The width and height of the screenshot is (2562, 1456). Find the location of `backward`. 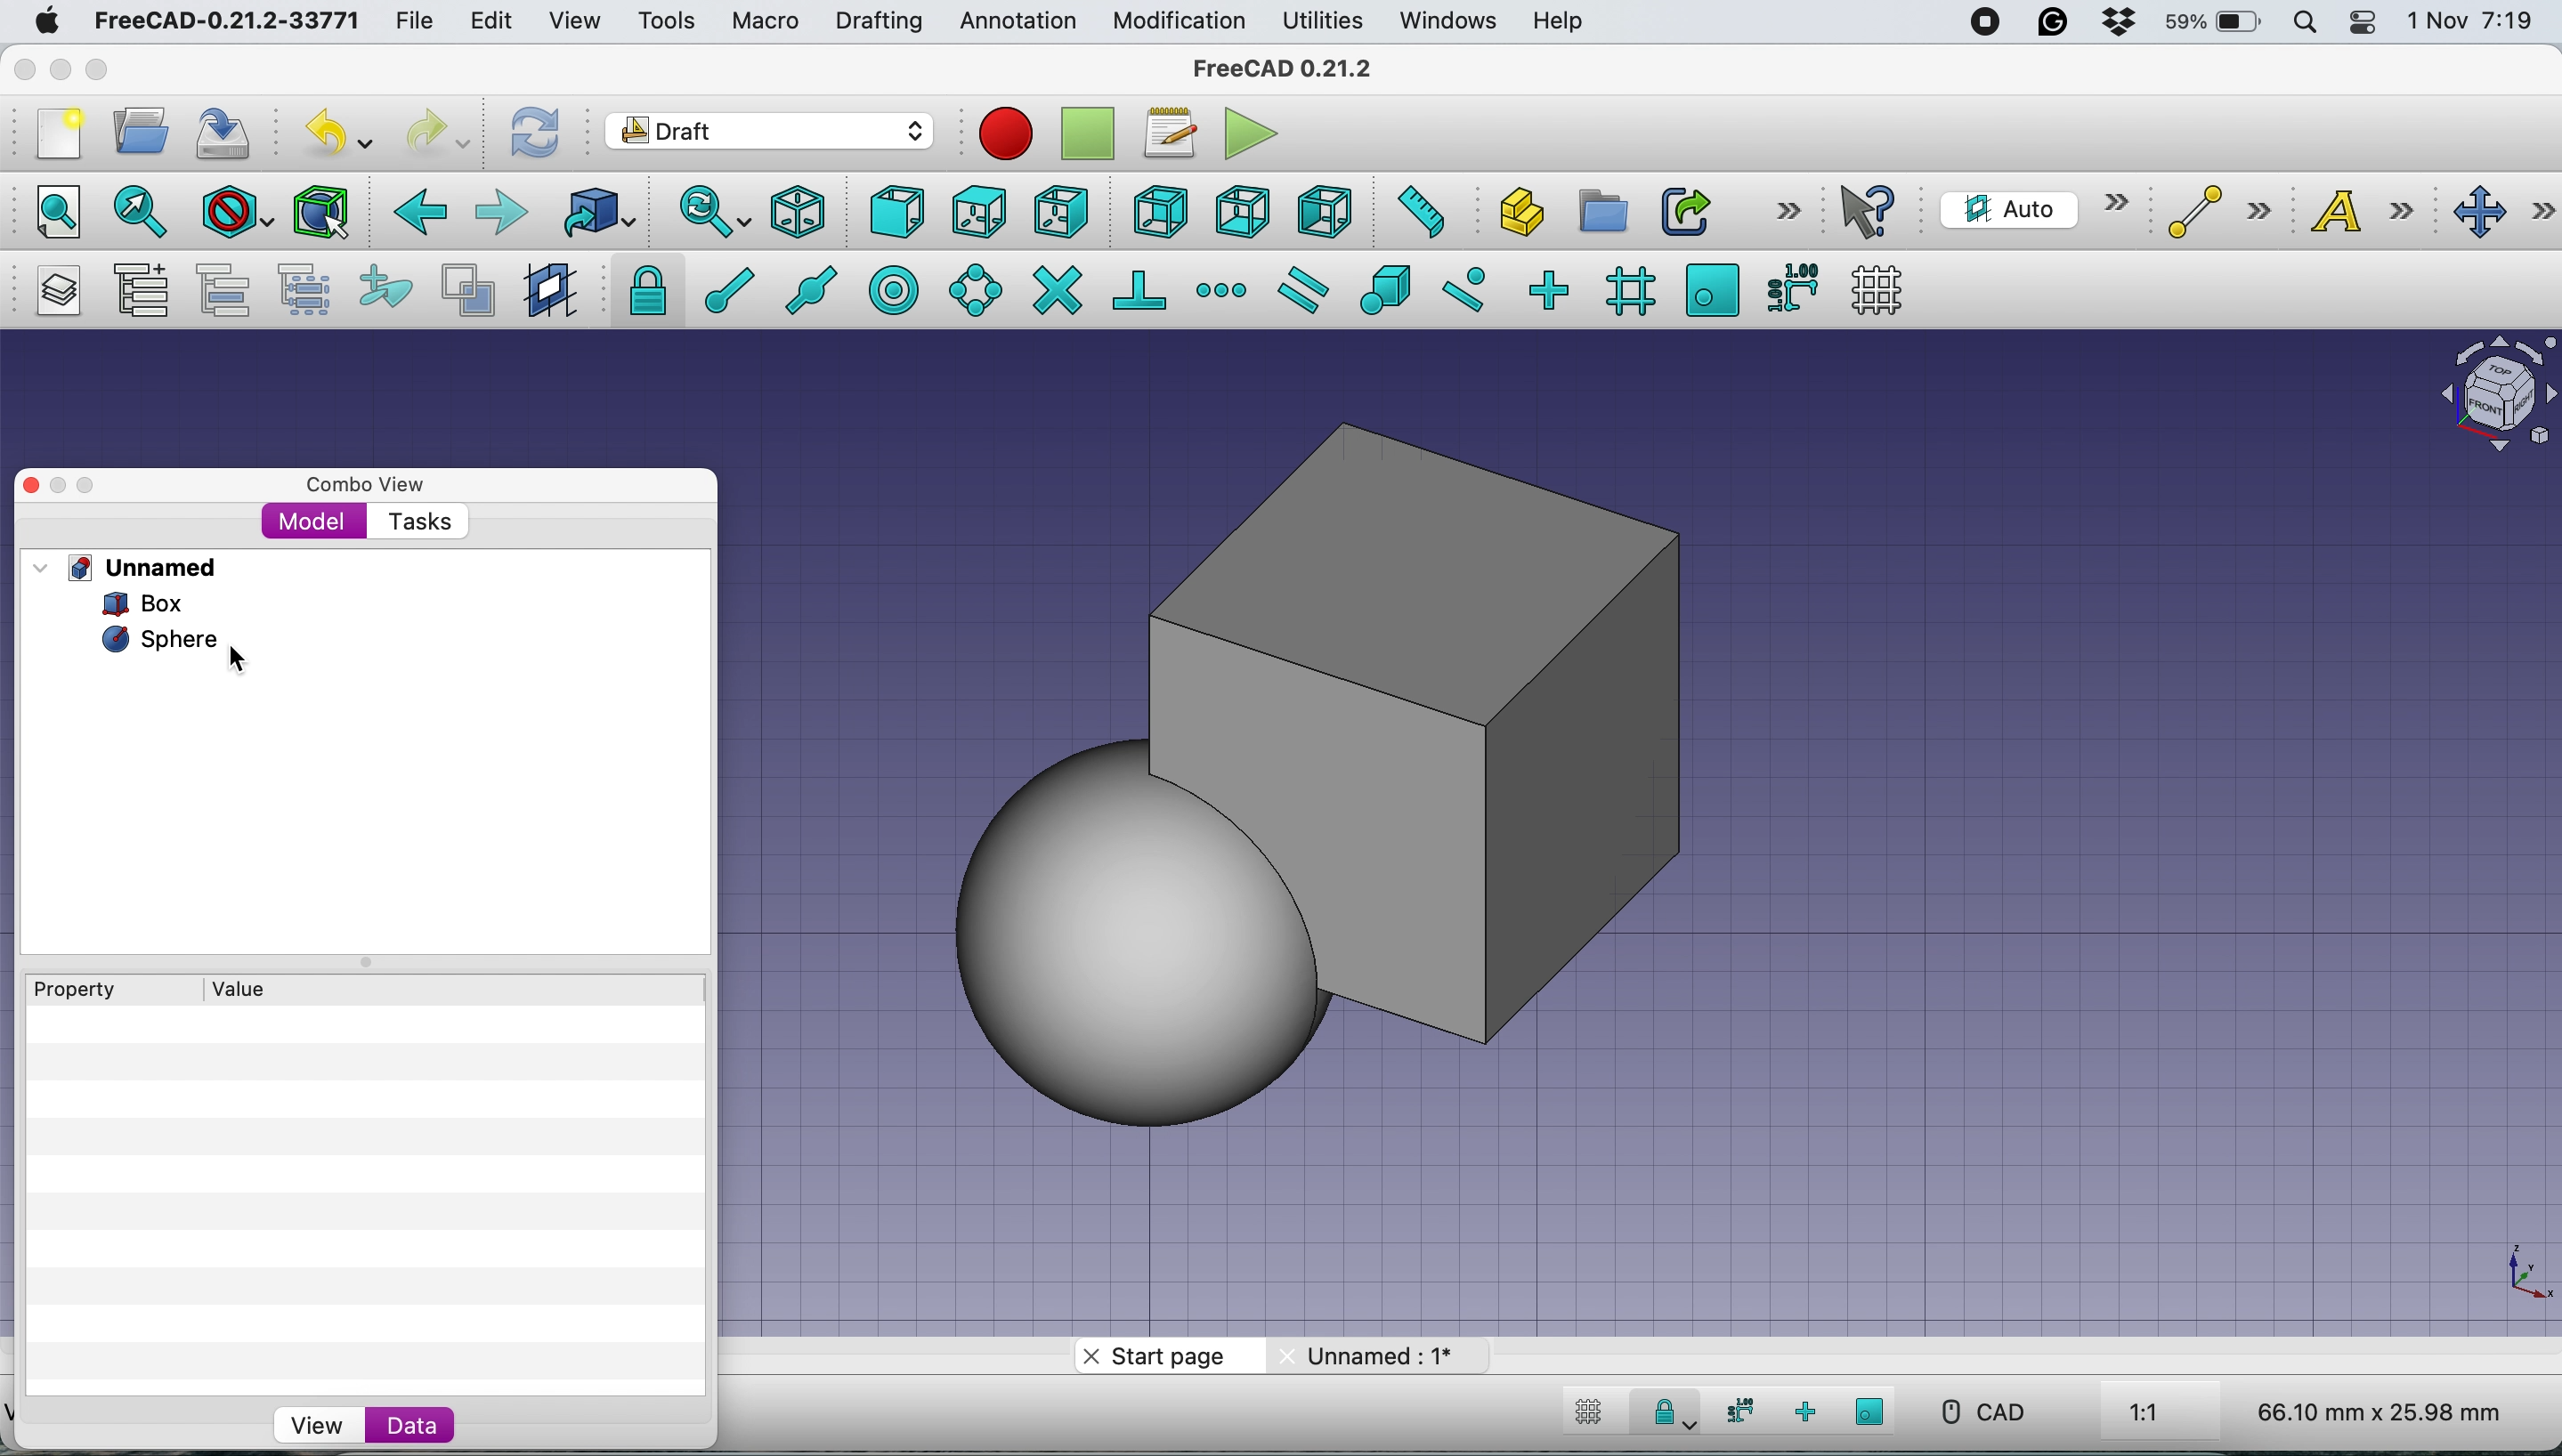

backward is located at coordinates (415, 212).